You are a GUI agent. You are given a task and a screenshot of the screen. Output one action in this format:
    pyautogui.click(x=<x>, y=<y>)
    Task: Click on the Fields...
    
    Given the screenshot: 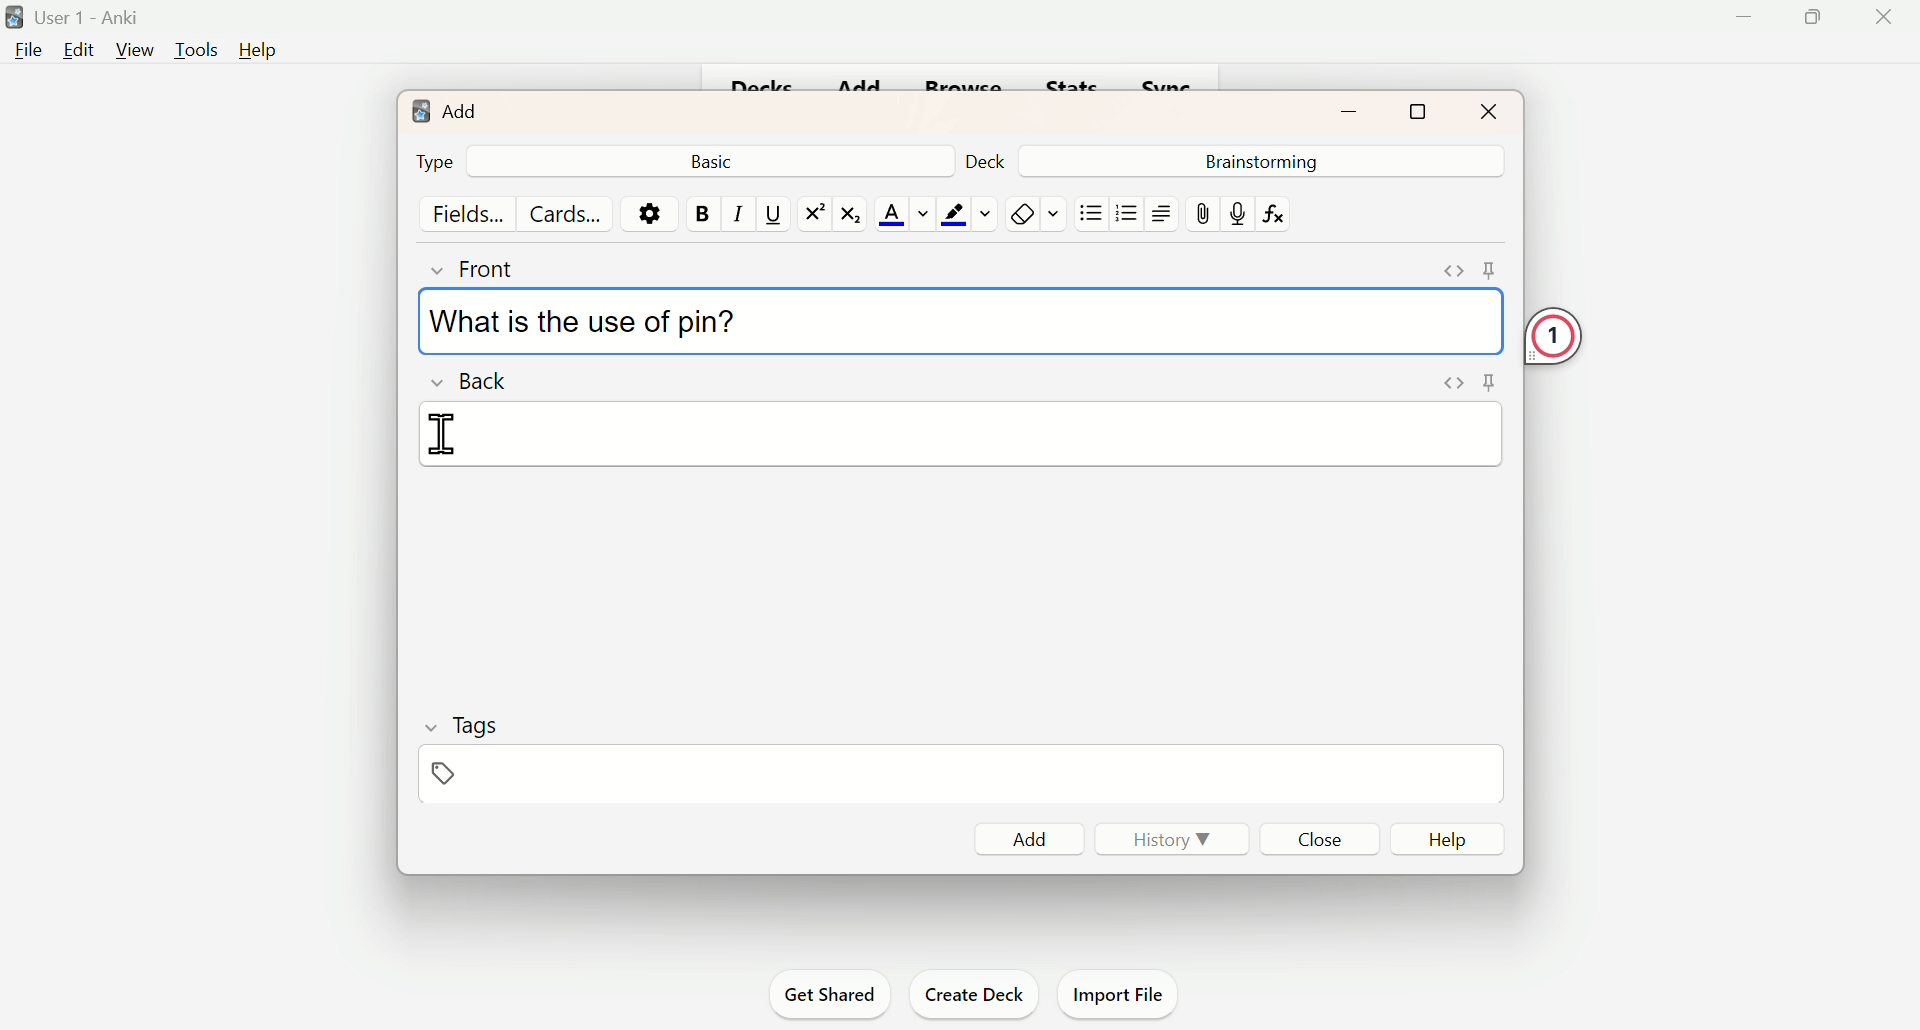 What is the action you would take?
    pyautogui.click(x=472, y=213)
    